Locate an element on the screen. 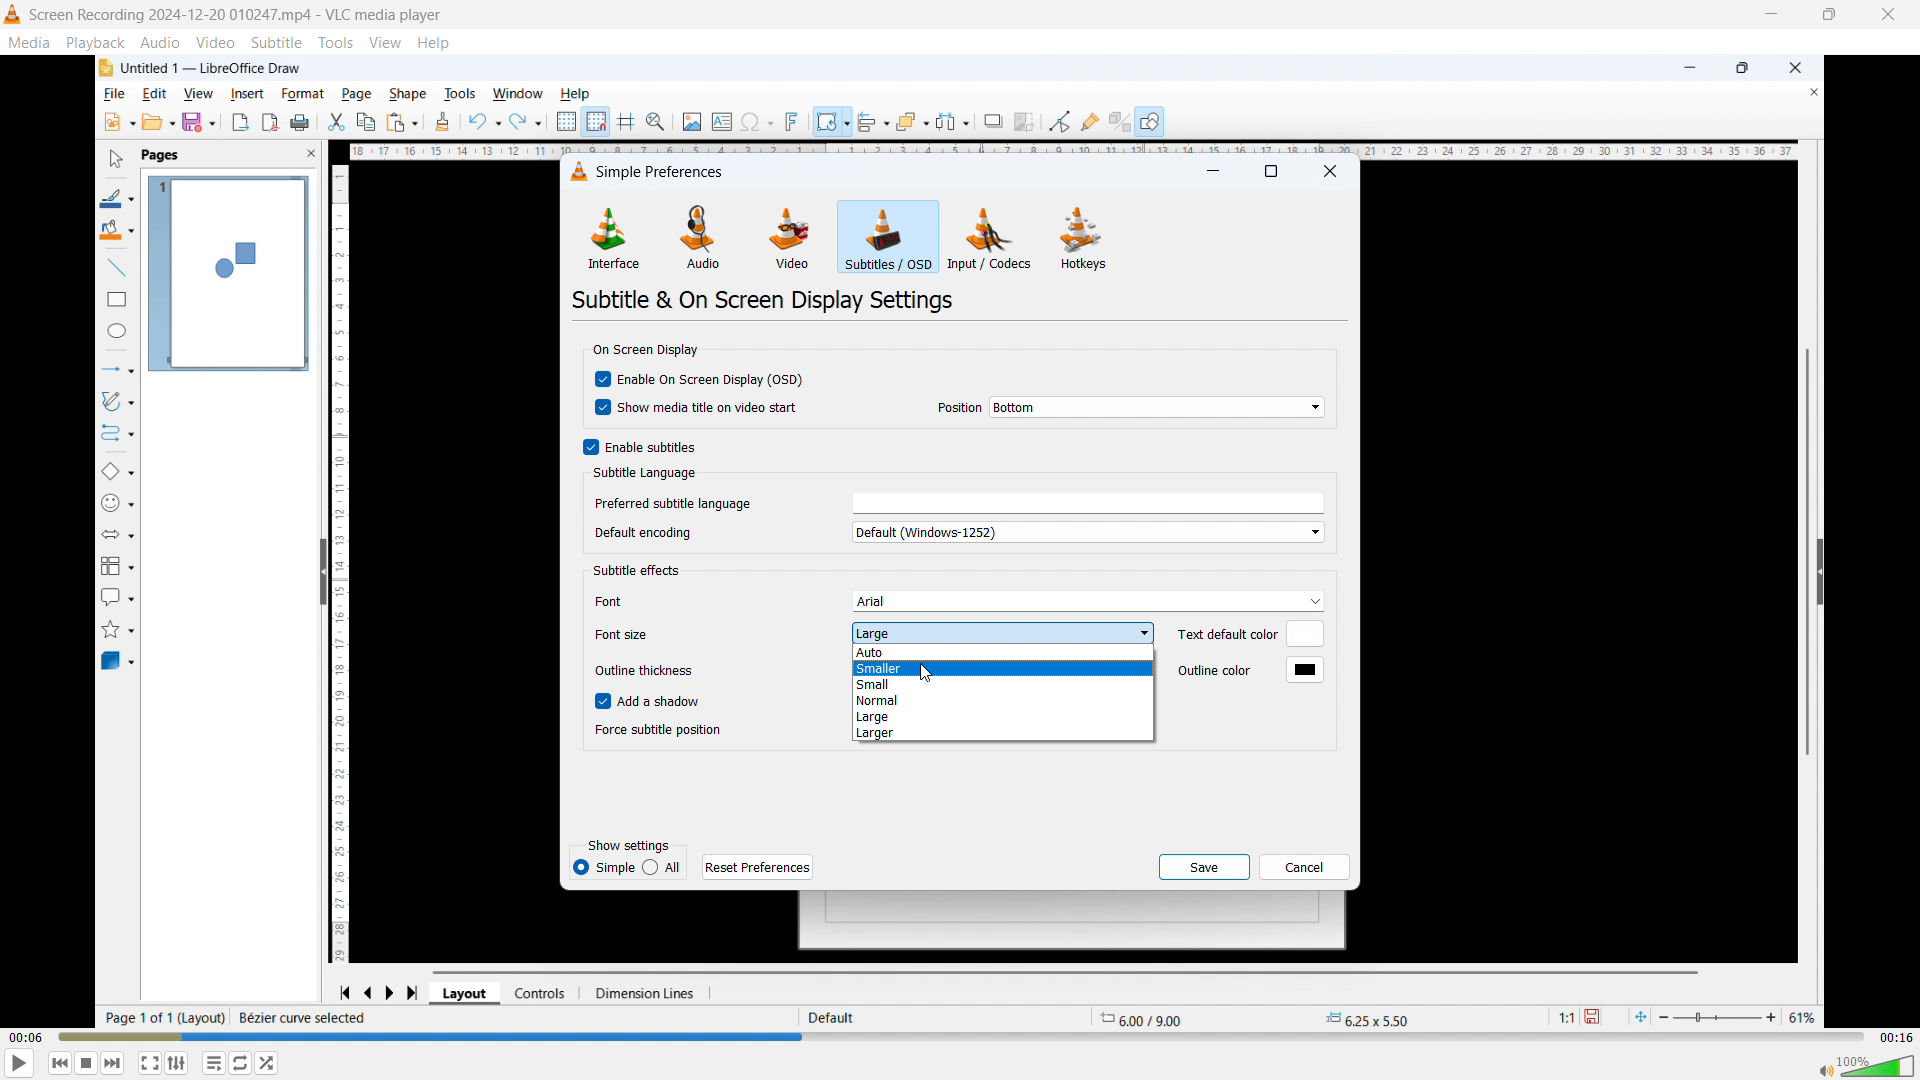  Logo  is located at coordinates (13, 15).